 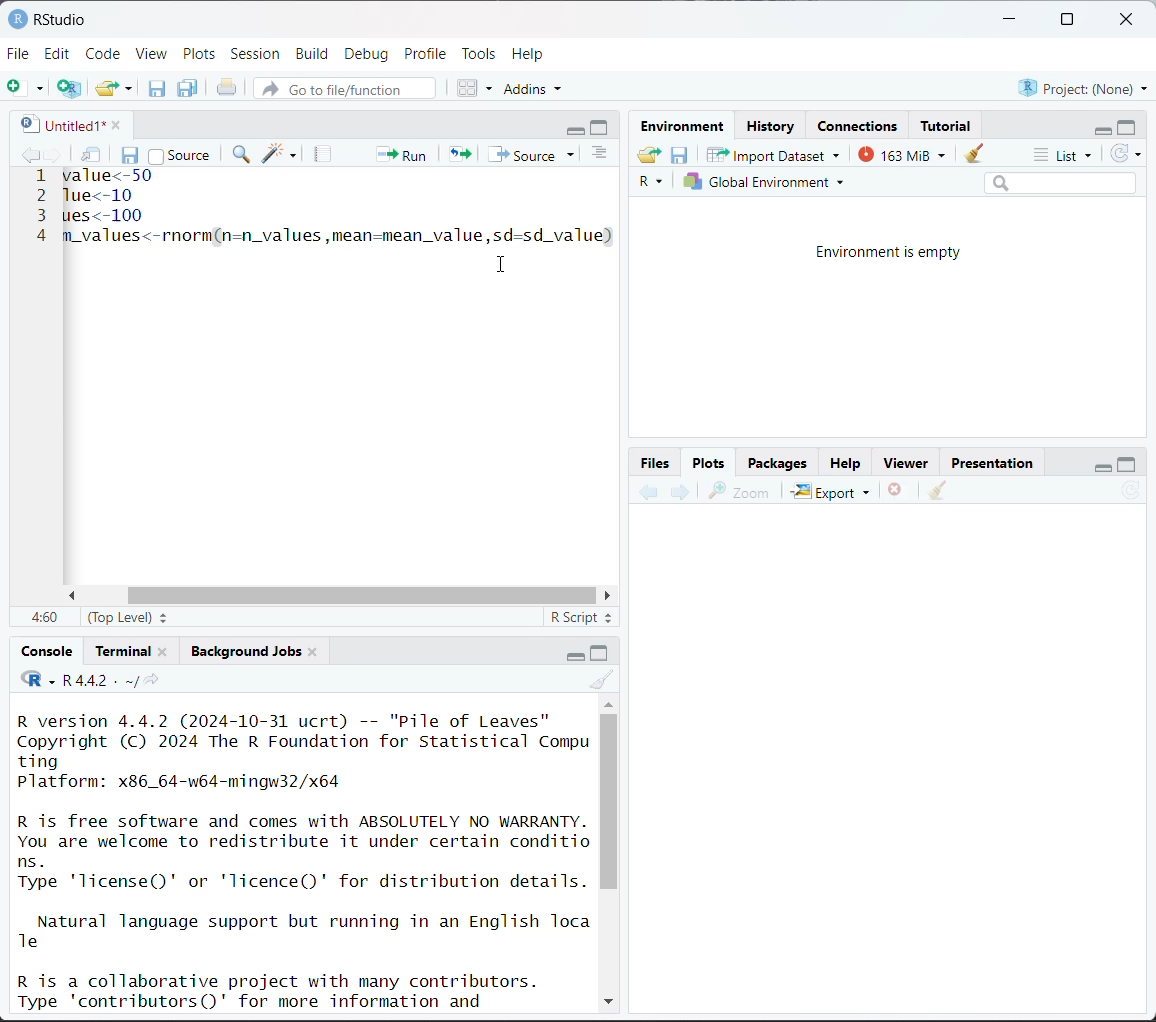 I want to click on Debug, so click(x=366, y=54).